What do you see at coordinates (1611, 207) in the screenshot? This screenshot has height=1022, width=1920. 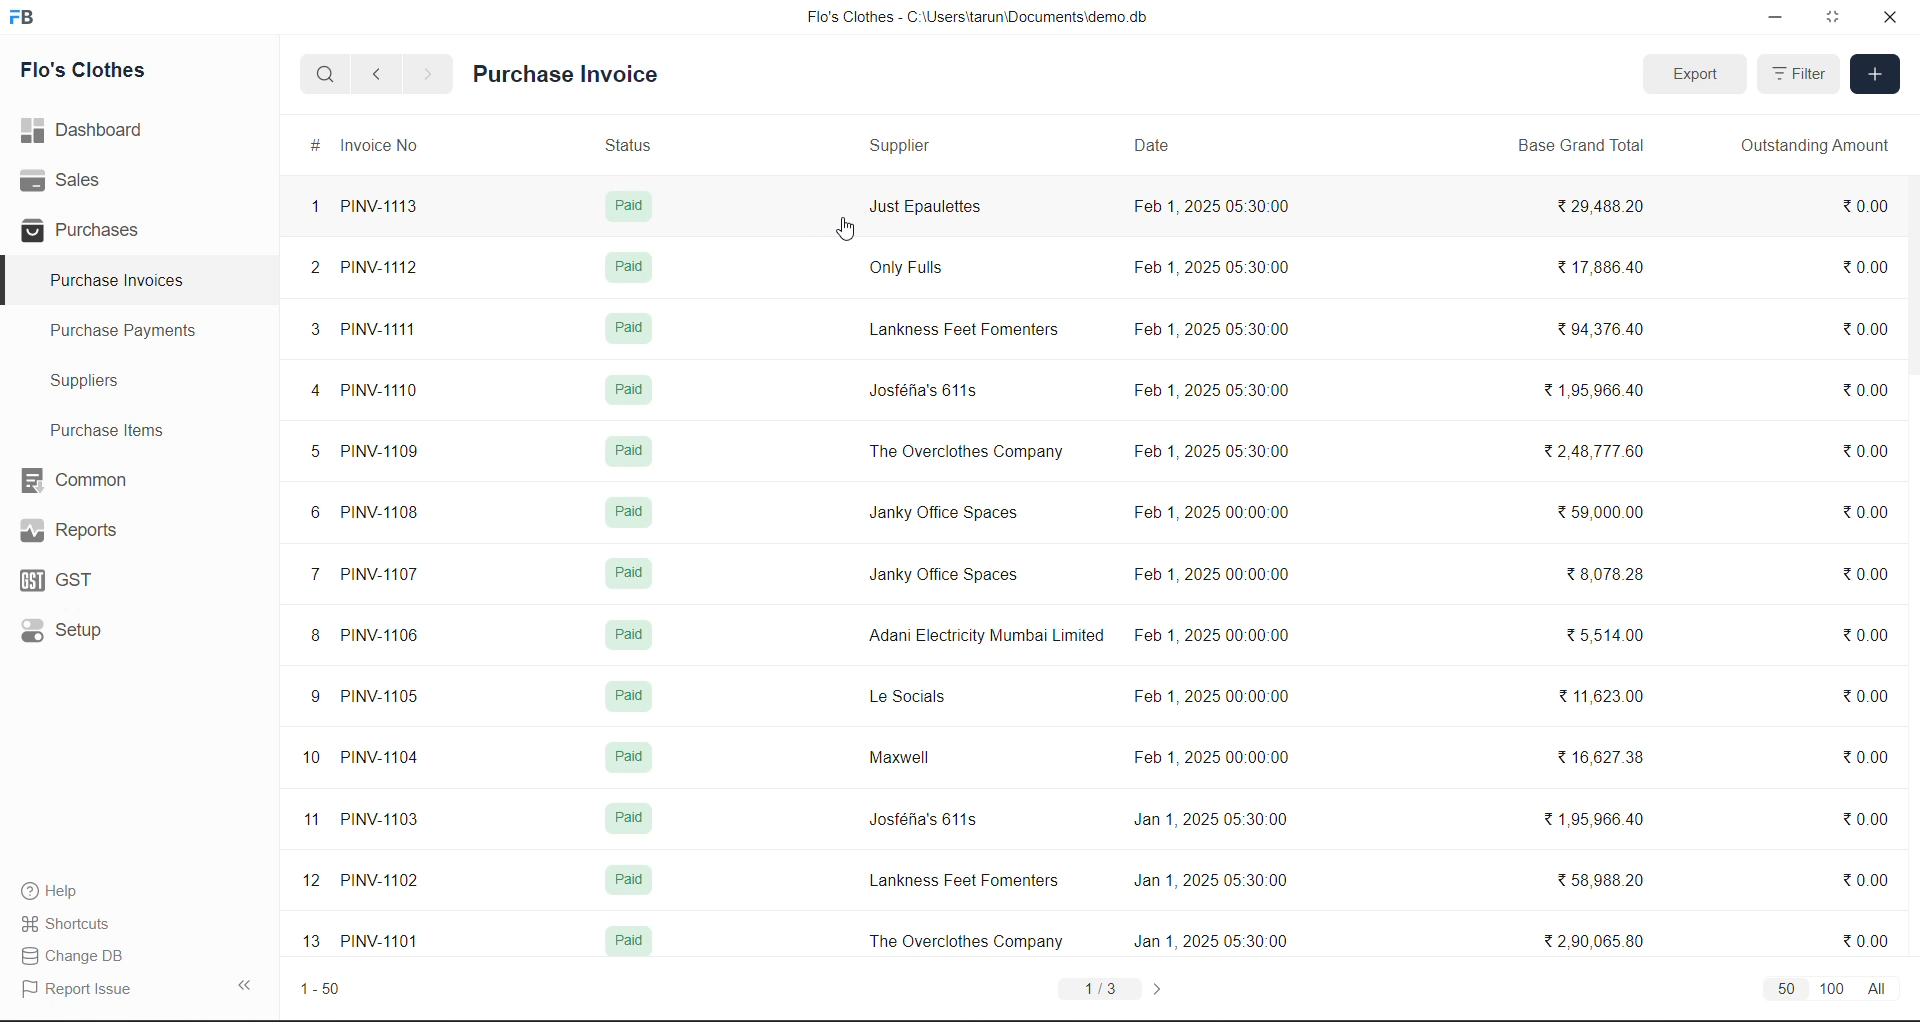 I see `₹29,488.20` at bounding box center [1611, 207].